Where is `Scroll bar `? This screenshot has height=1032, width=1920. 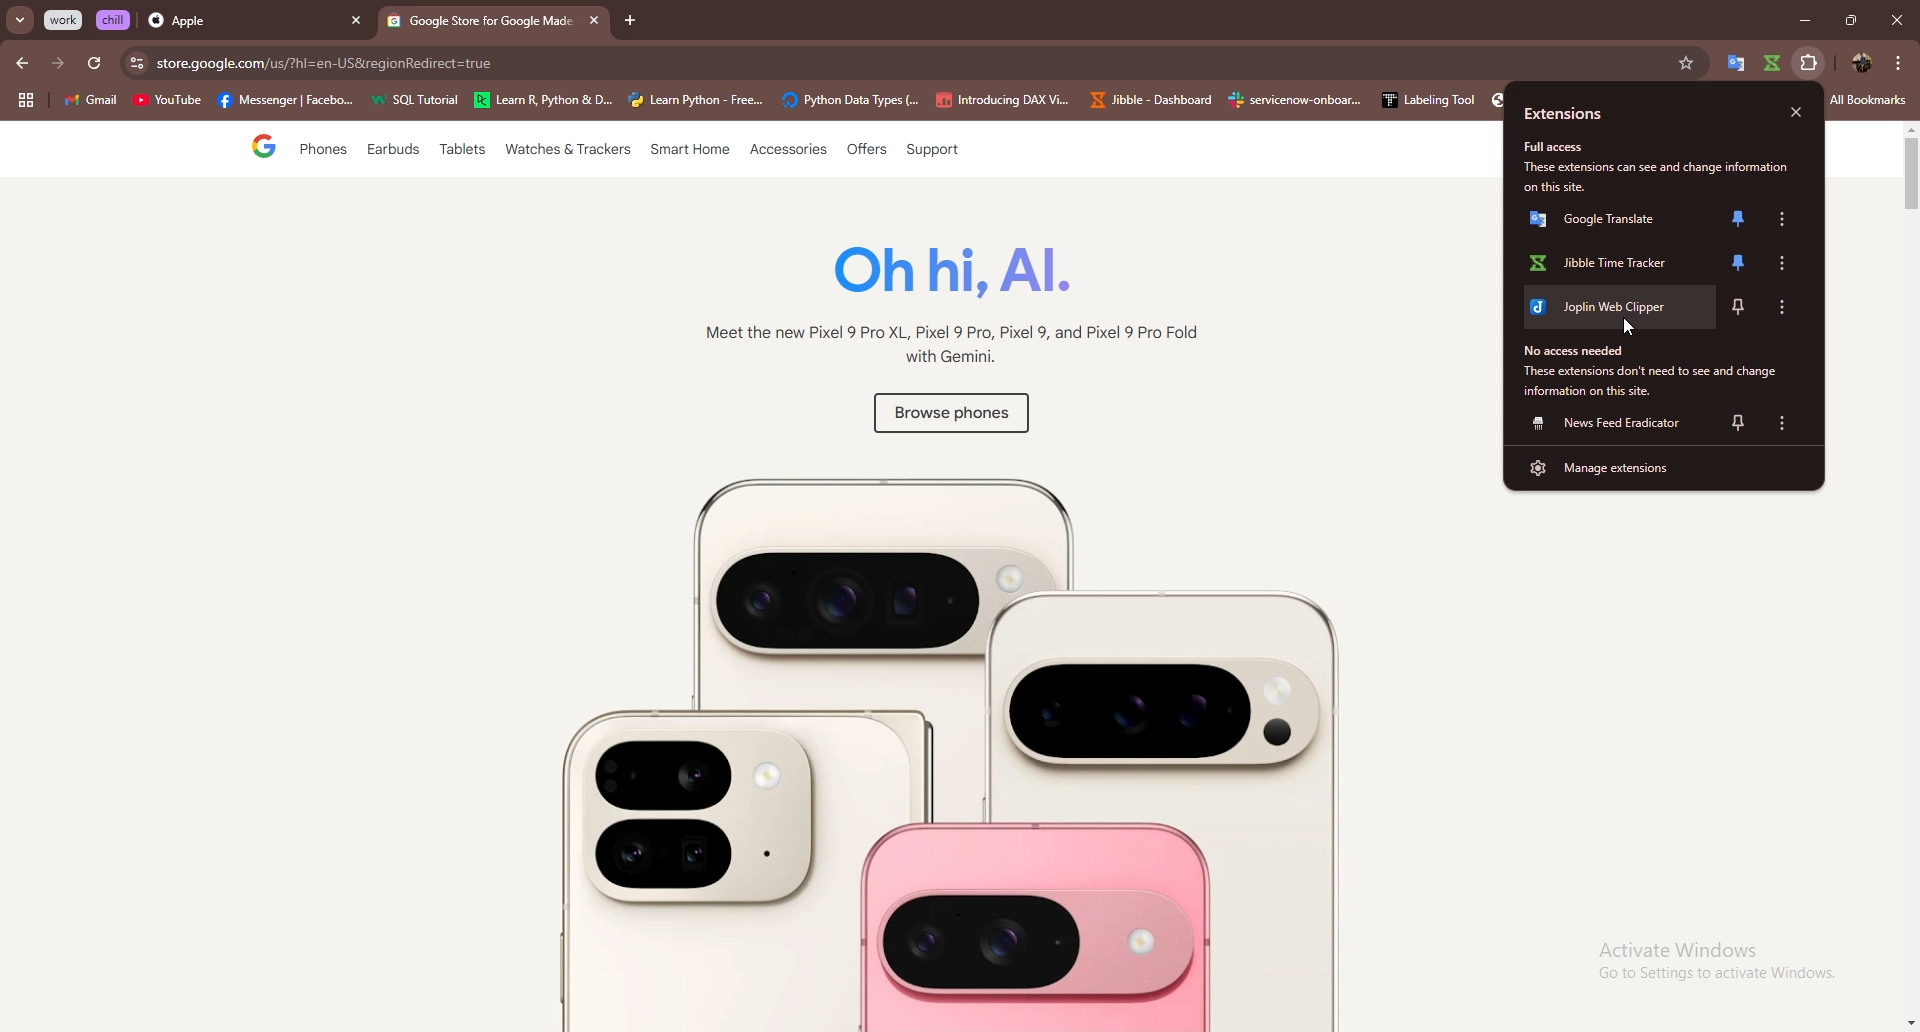 Scroll bar  is located at coordinates (1906, 576).